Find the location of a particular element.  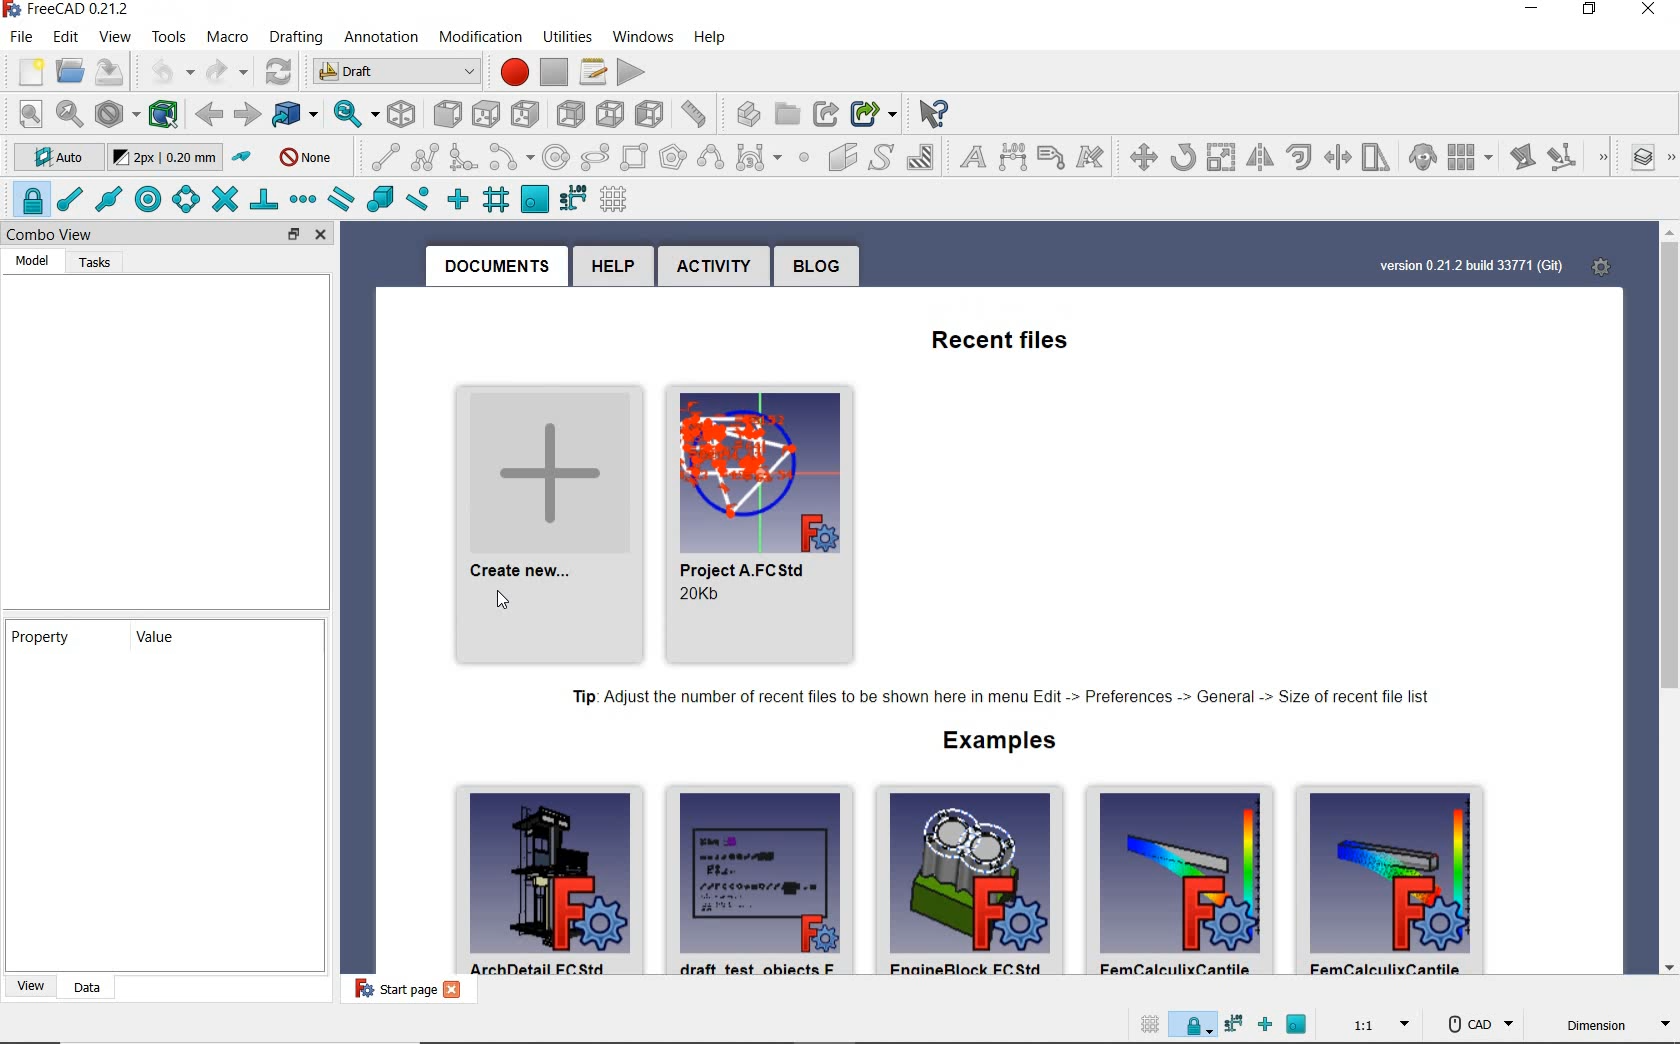

measure distance is located at coordinates (652, 113).